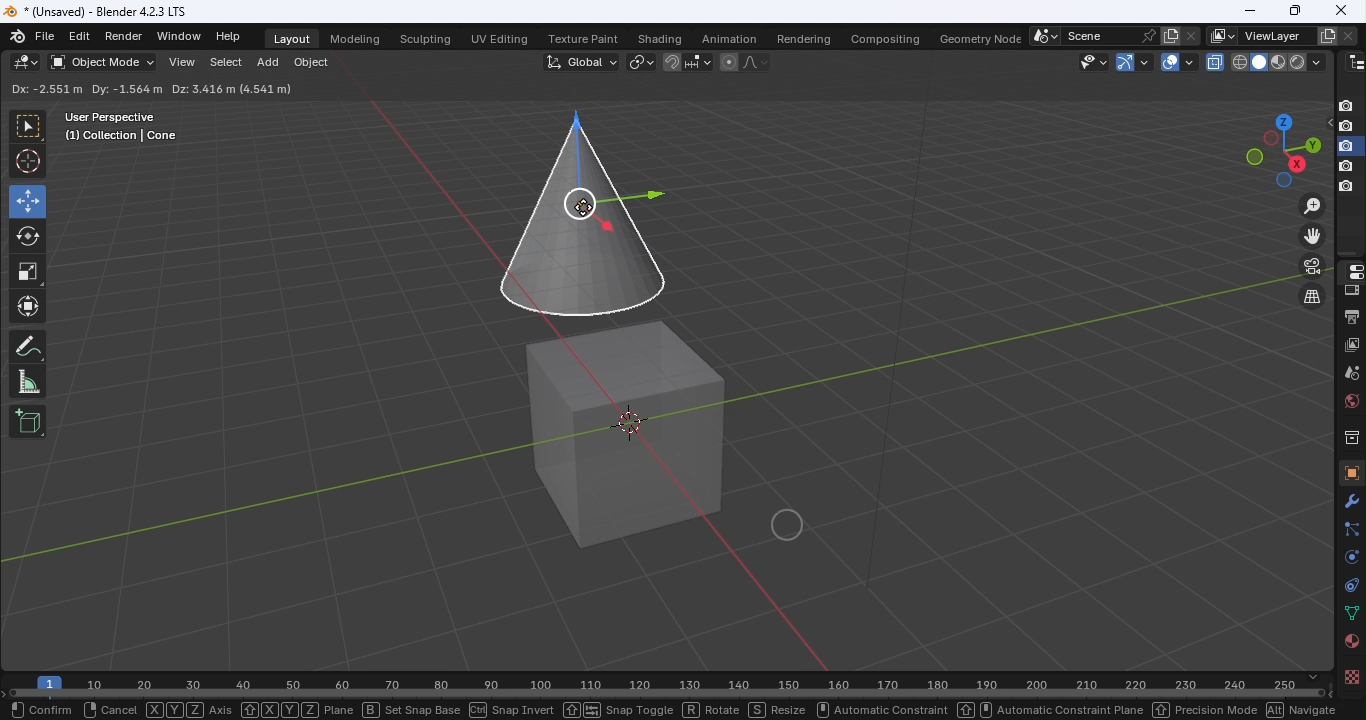  Describe the element at coordinates (1296, 61) in the screenshot. I see `viewpoint shader: Rendered` at that location.